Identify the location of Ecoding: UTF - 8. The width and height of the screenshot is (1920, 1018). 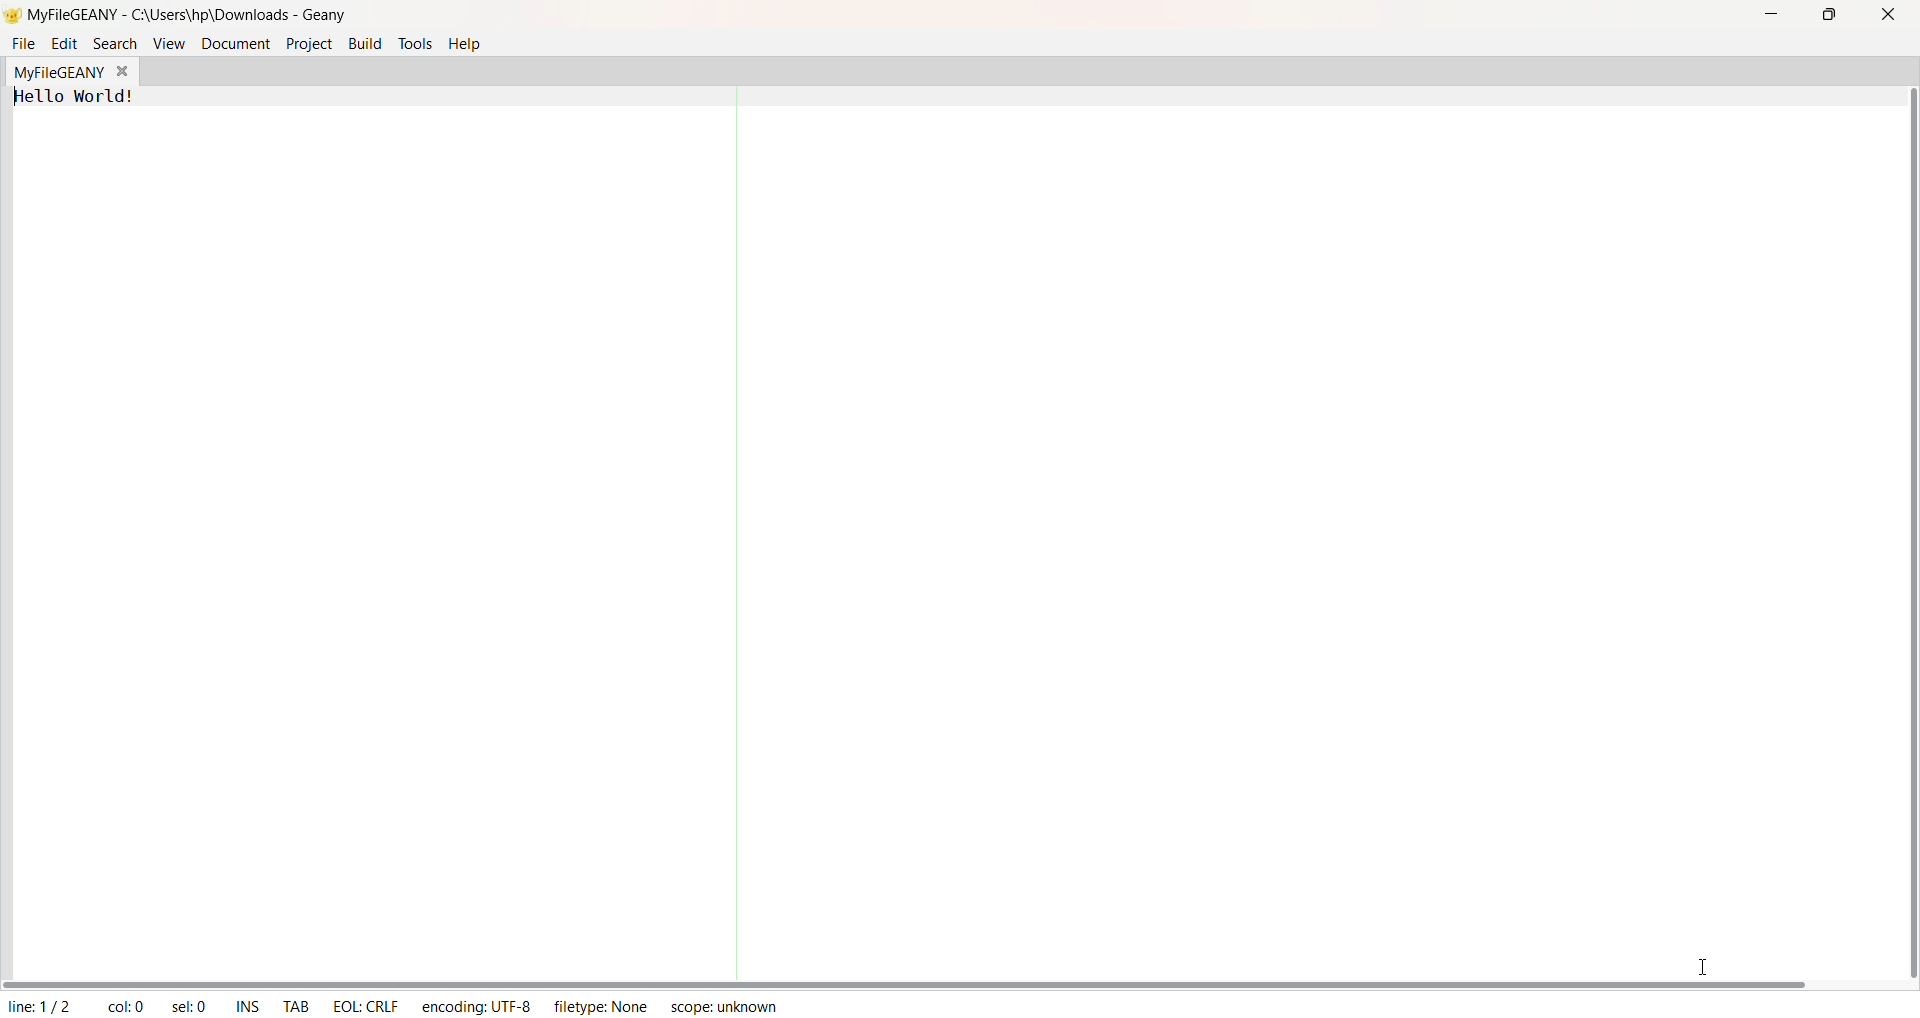
(476, 1003).